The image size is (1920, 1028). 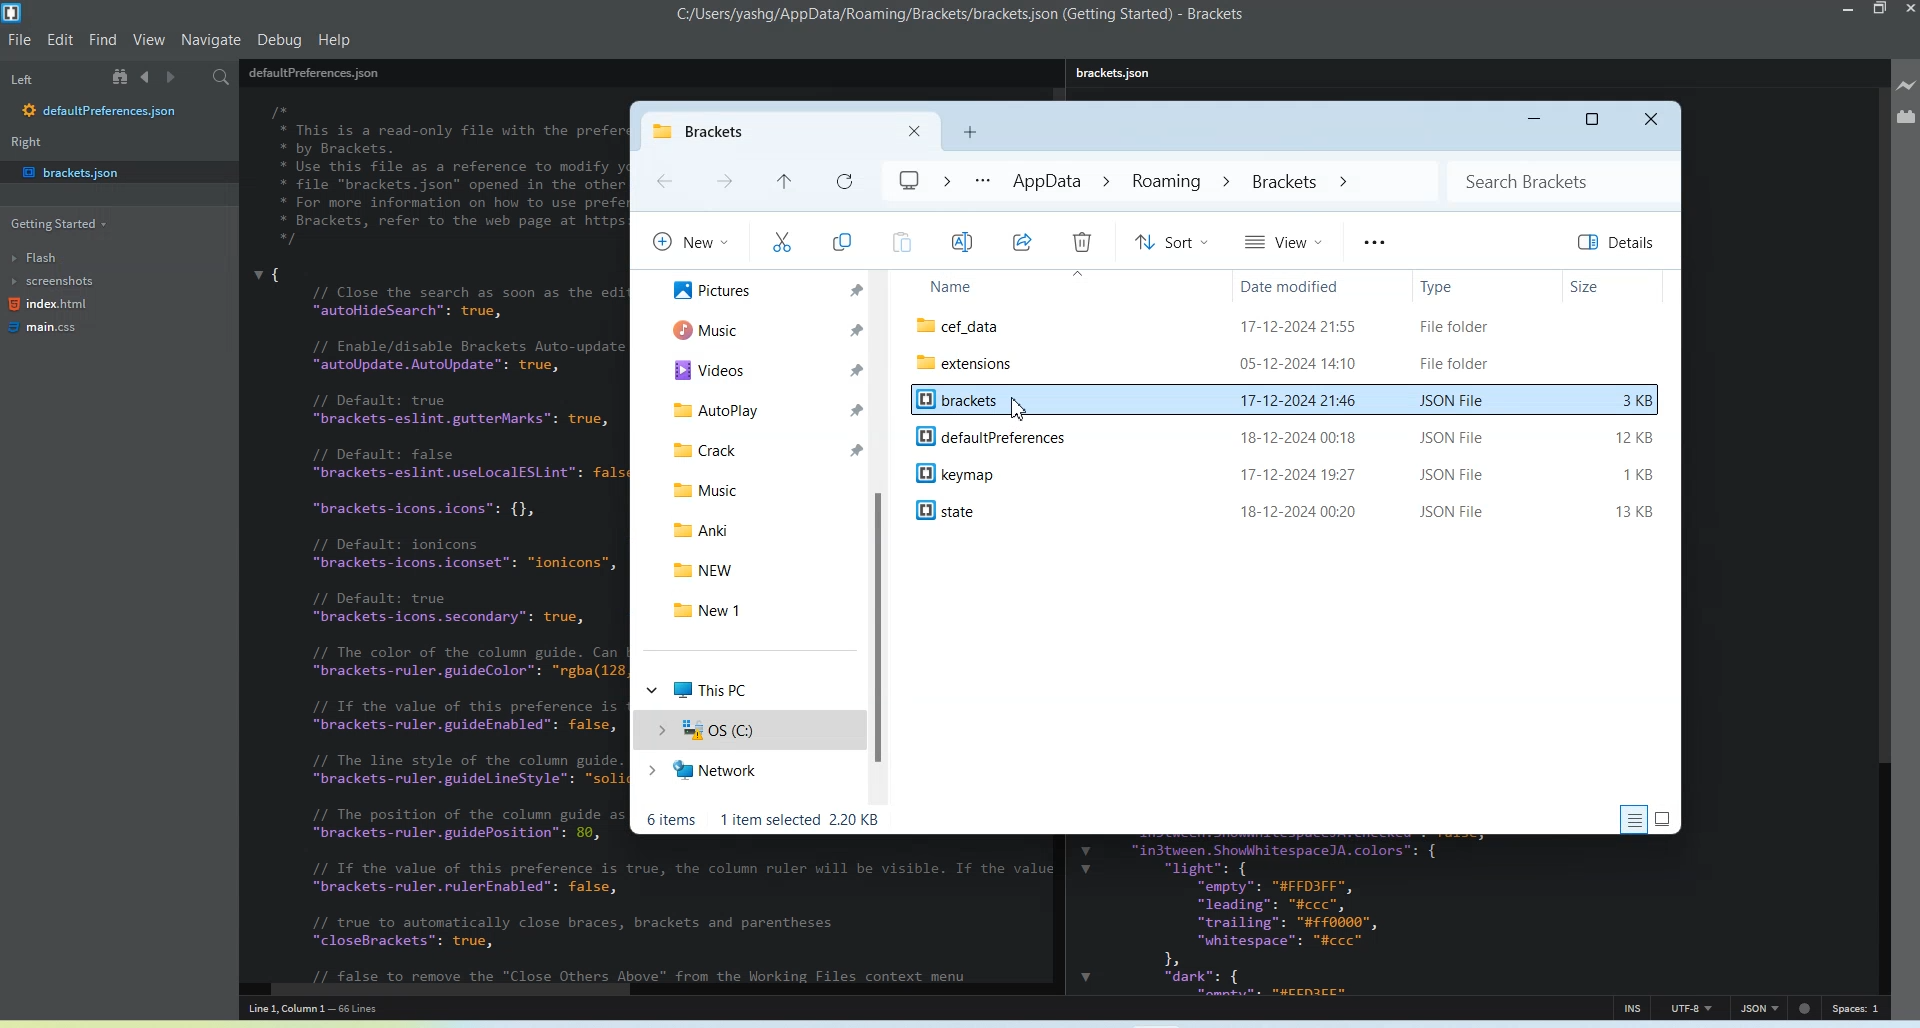 I want to click on Debug, so click(x=280, y=38).